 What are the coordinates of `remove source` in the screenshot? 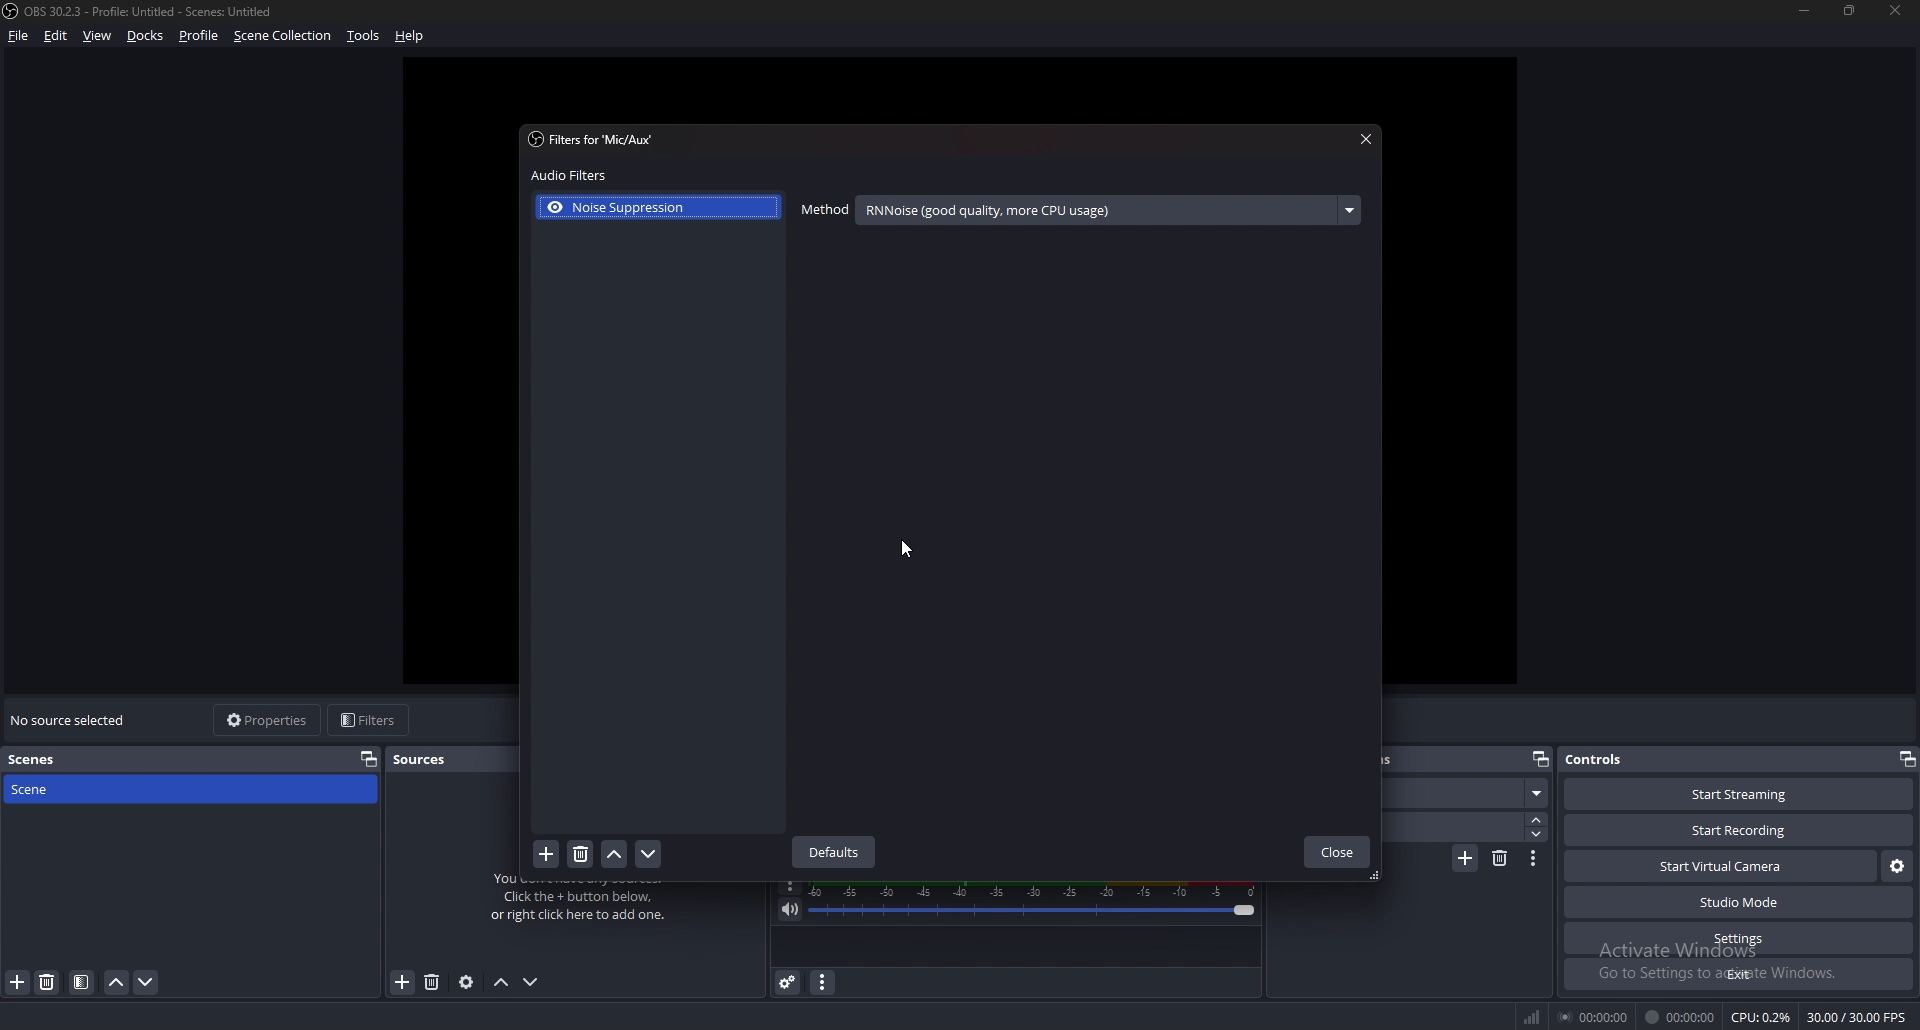 It's located at (403, 982).